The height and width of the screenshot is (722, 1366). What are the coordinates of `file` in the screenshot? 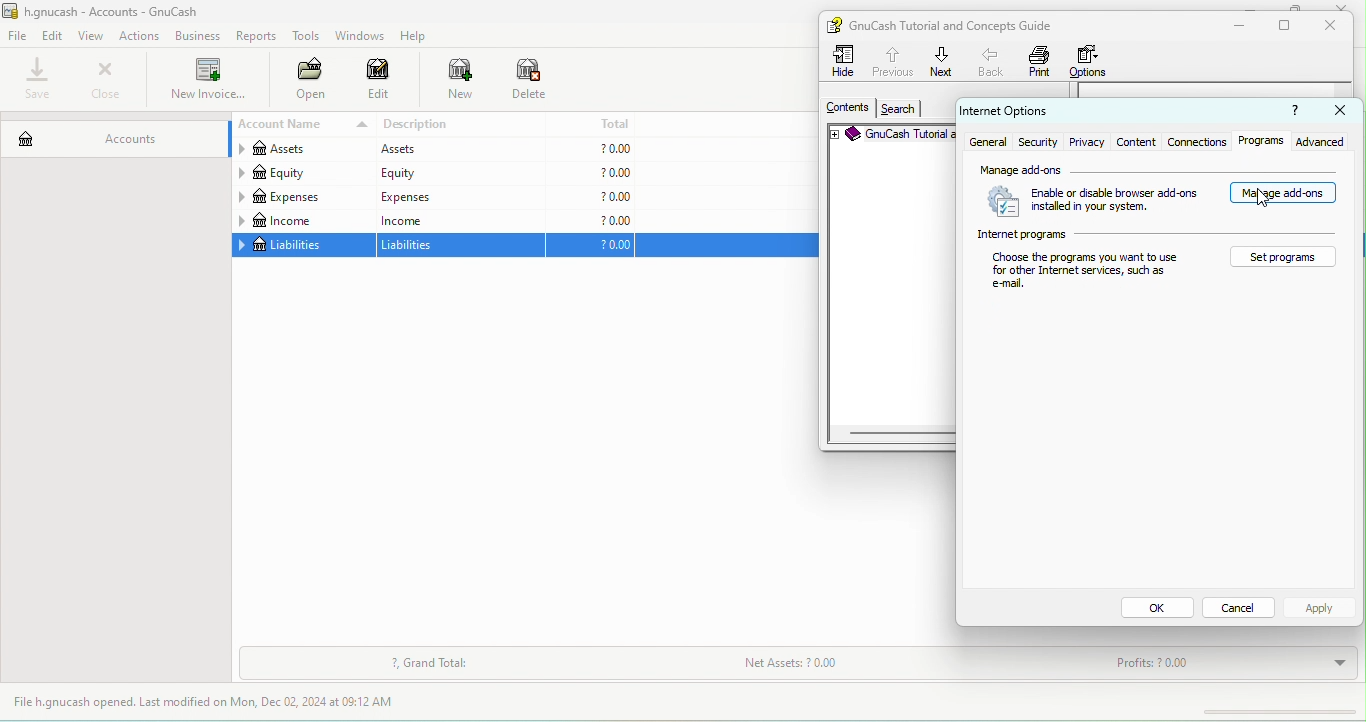 It's located at (18, 37).